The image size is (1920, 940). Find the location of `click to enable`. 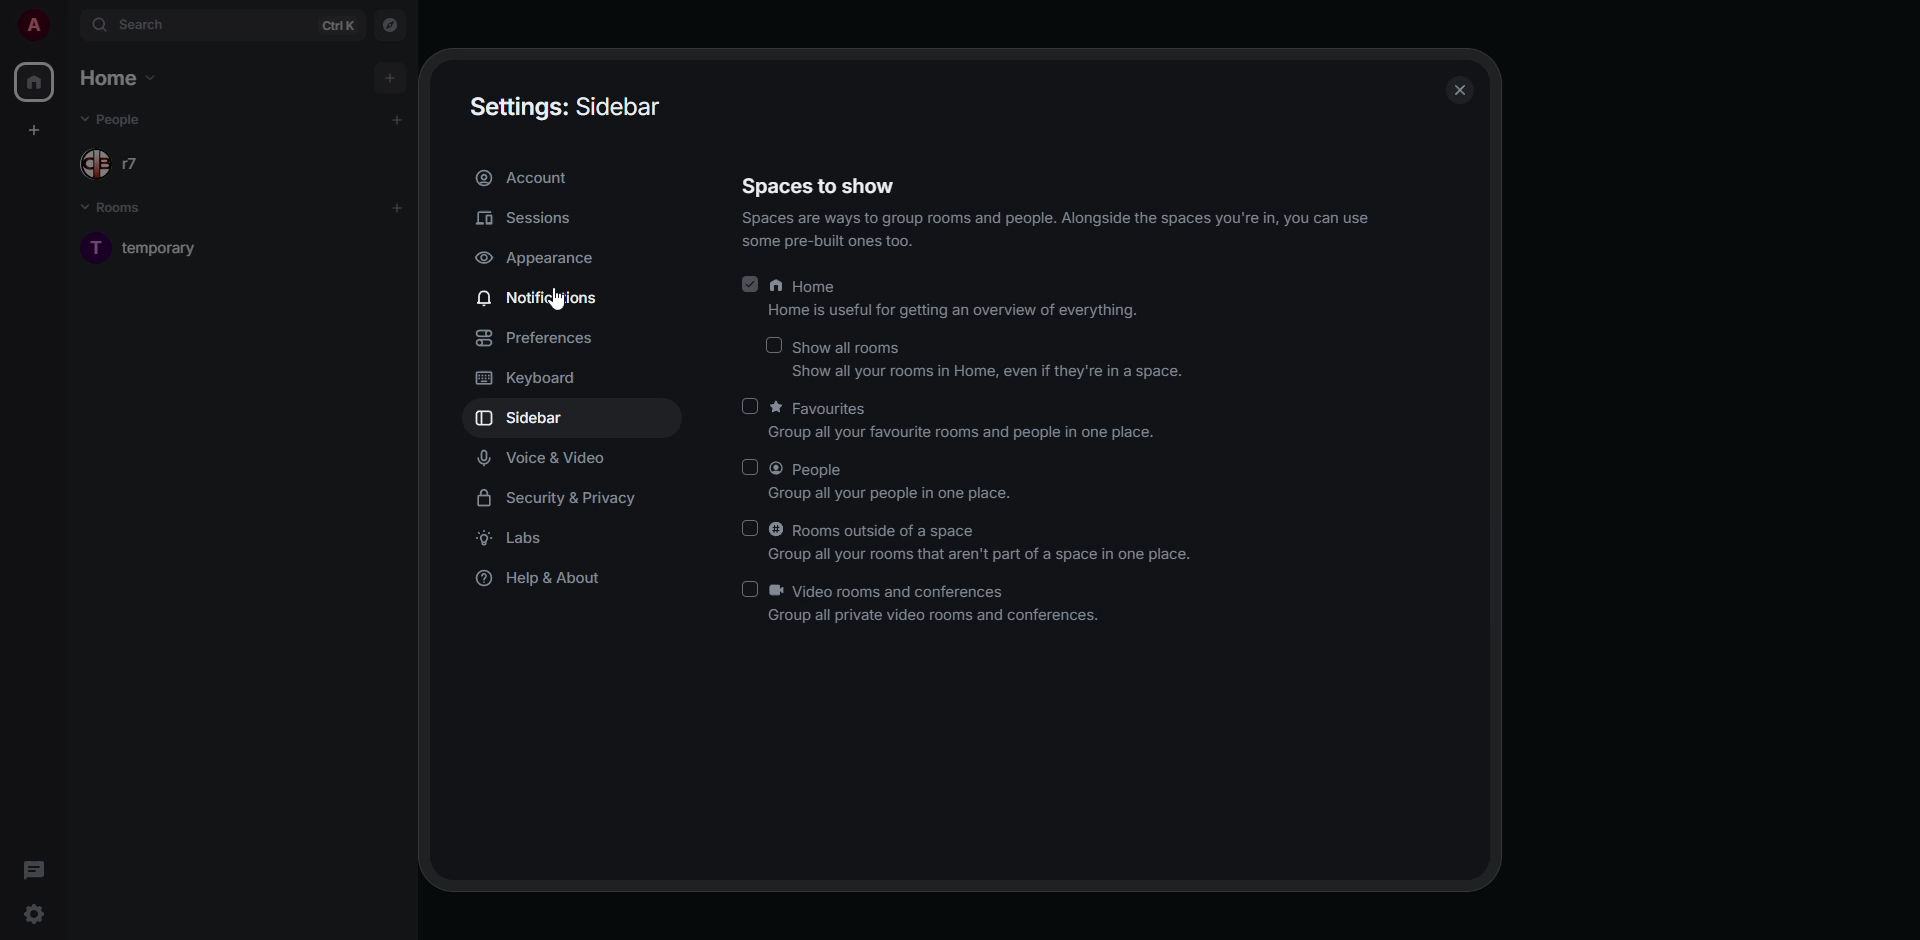

click to enable is located at coordinates (752, 467).